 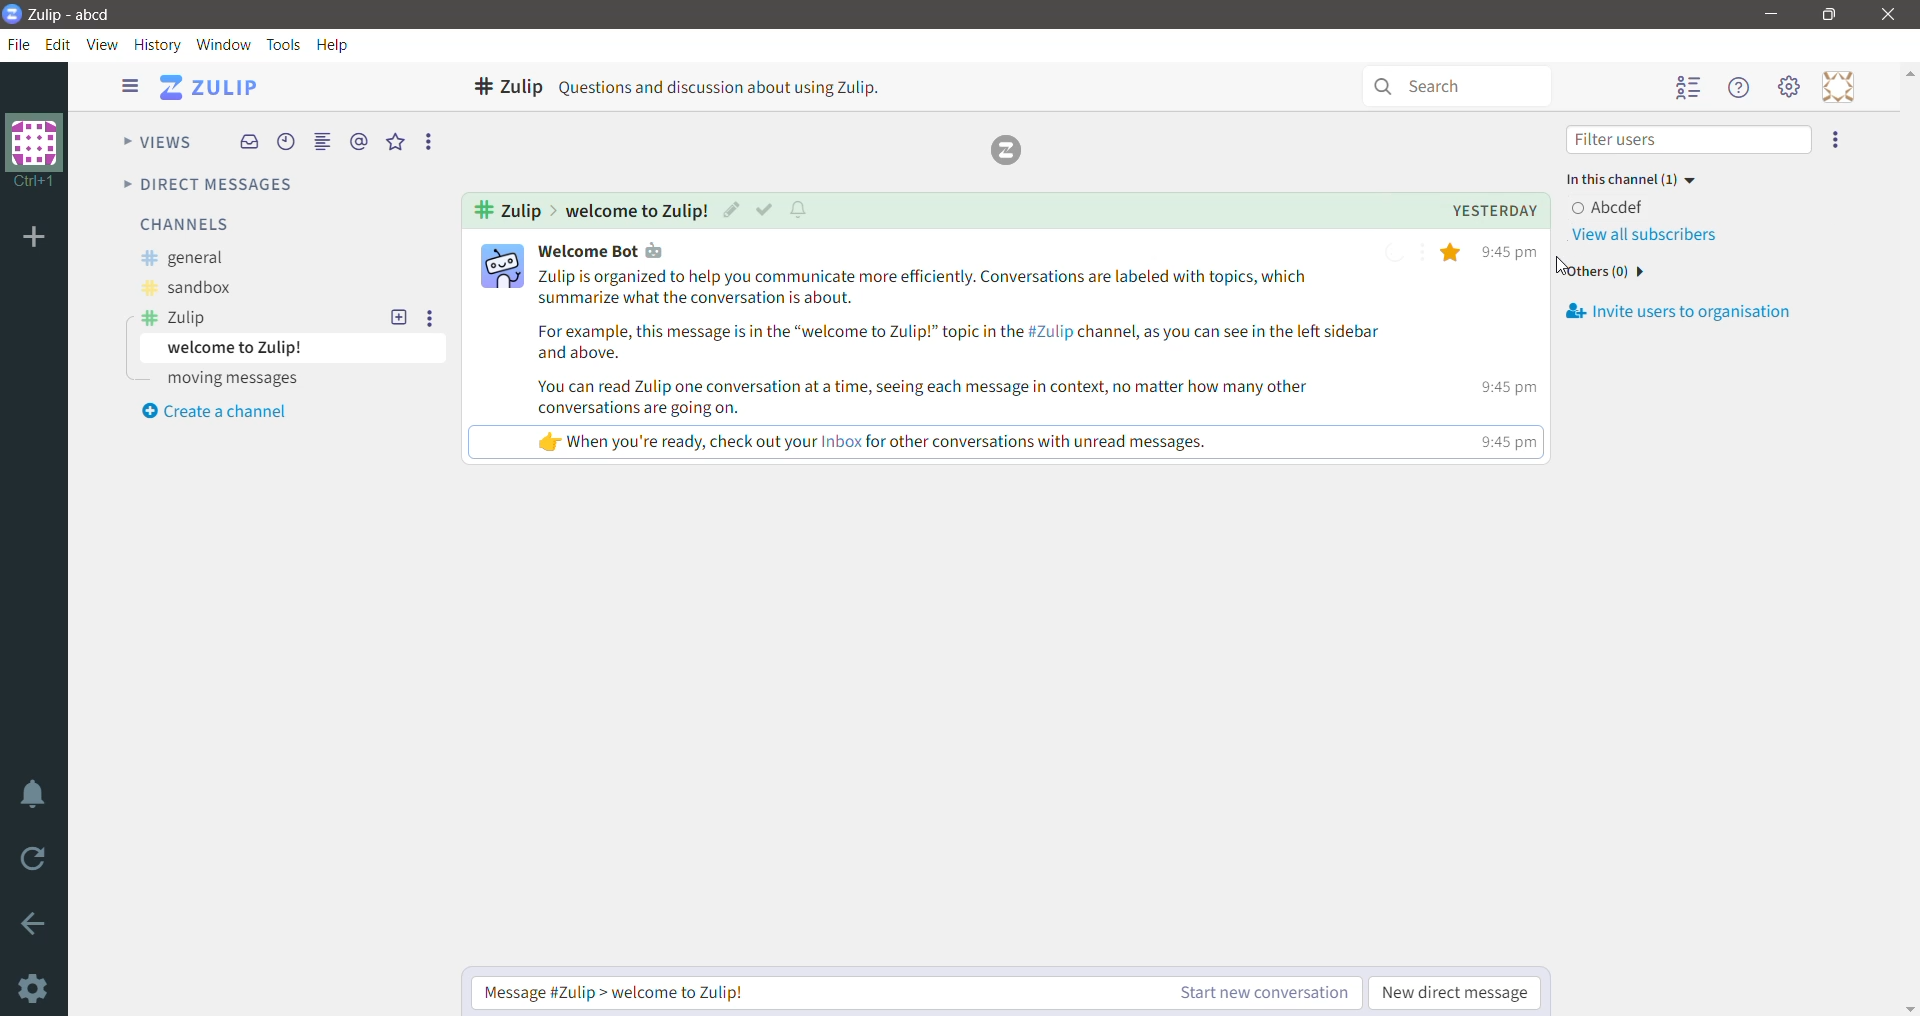 What do you see at coordinates (34, 924) in the screenshot?
I see `Go back` at bounding box center [34, 924].